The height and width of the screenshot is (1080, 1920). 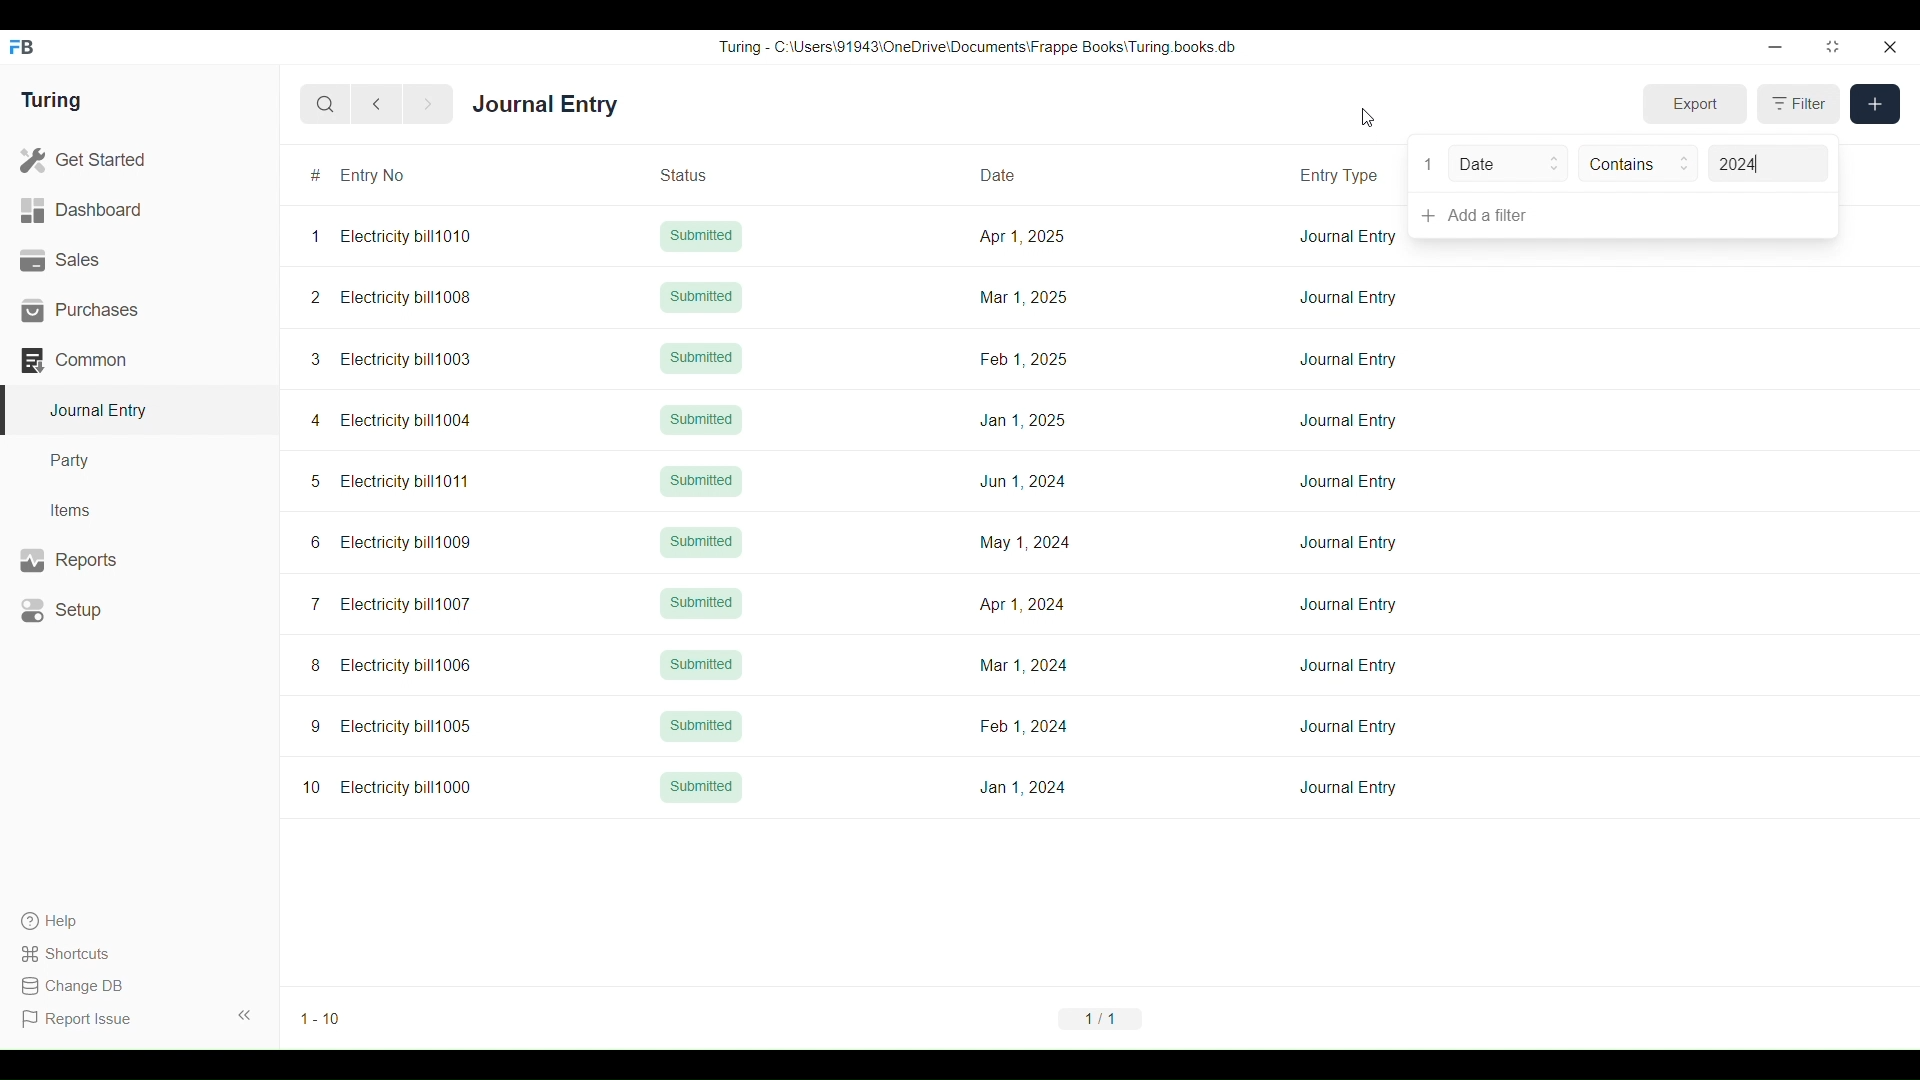 What do you see at coordinates (1429, 164) in the screenshot?
I see `1` at bounding box center [1429, 164].